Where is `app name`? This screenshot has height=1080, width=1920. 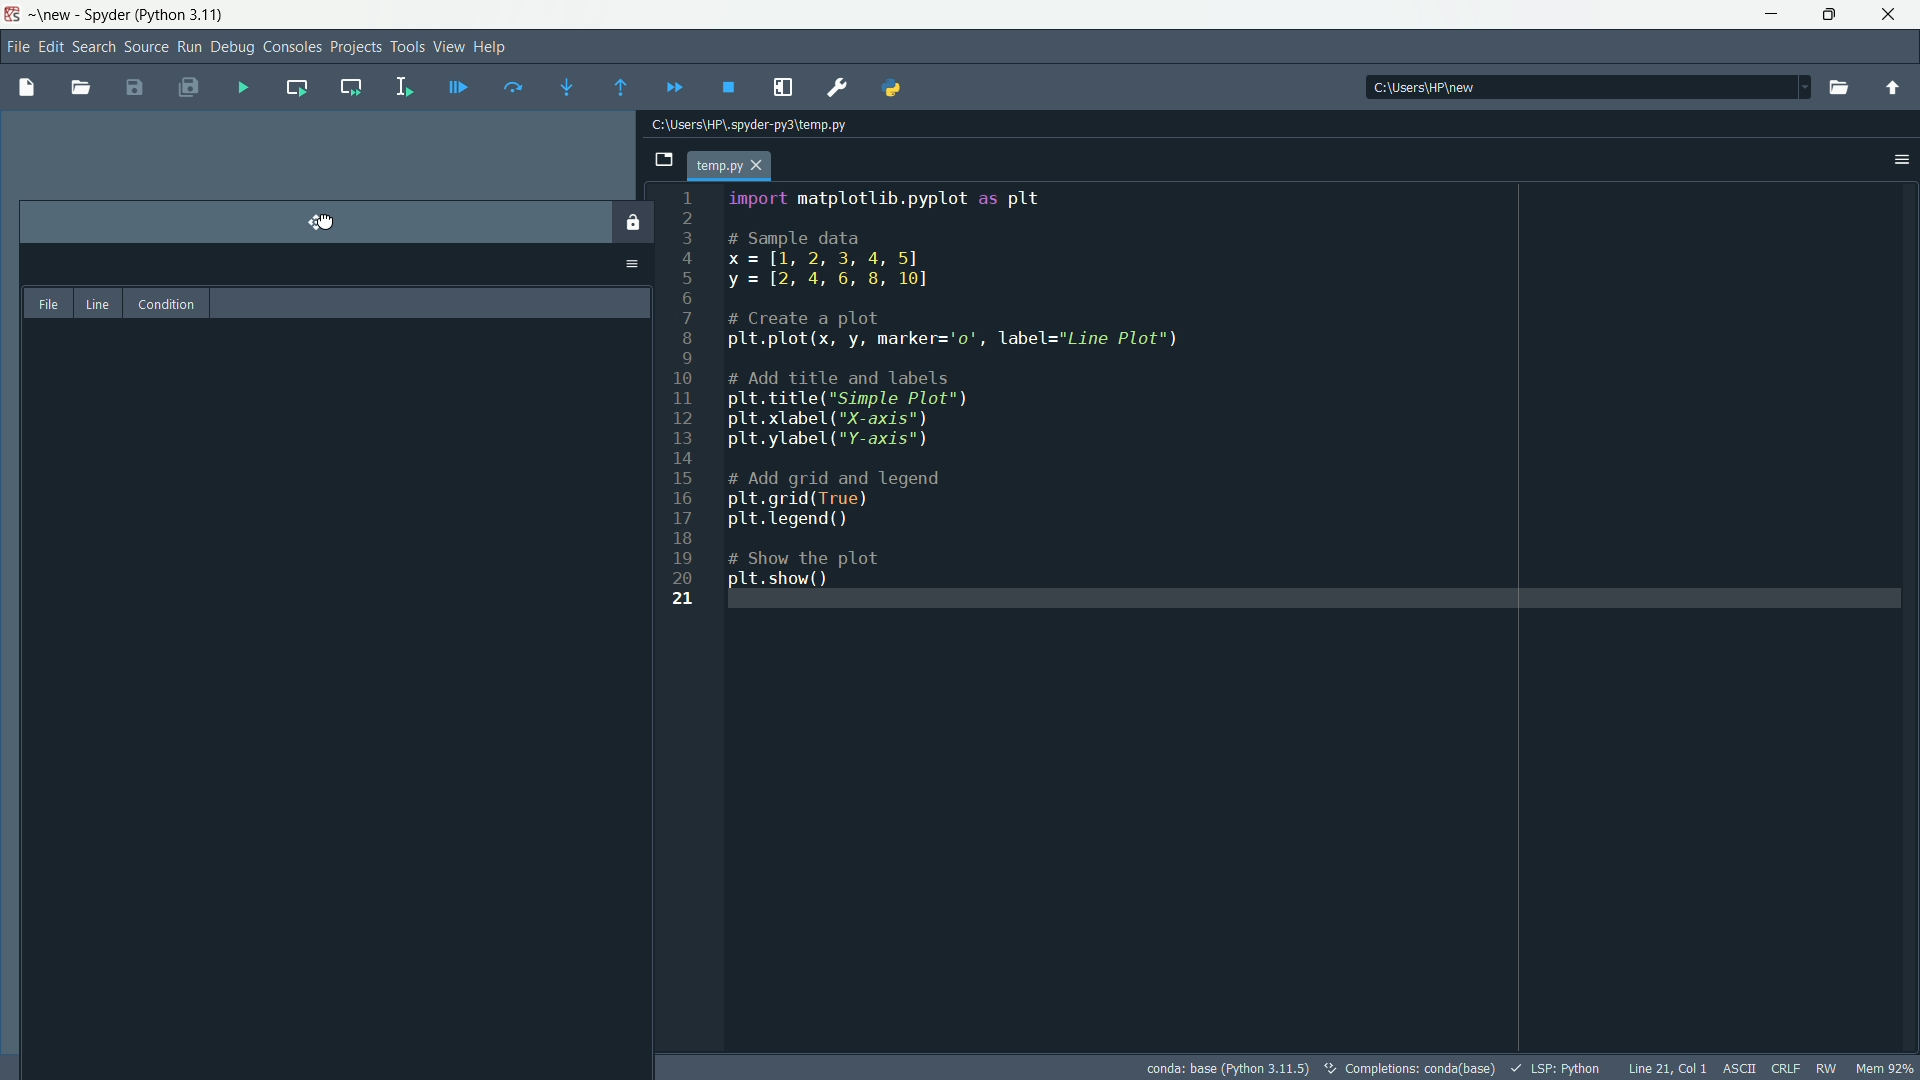 app name is located at coordinates (109, 16).